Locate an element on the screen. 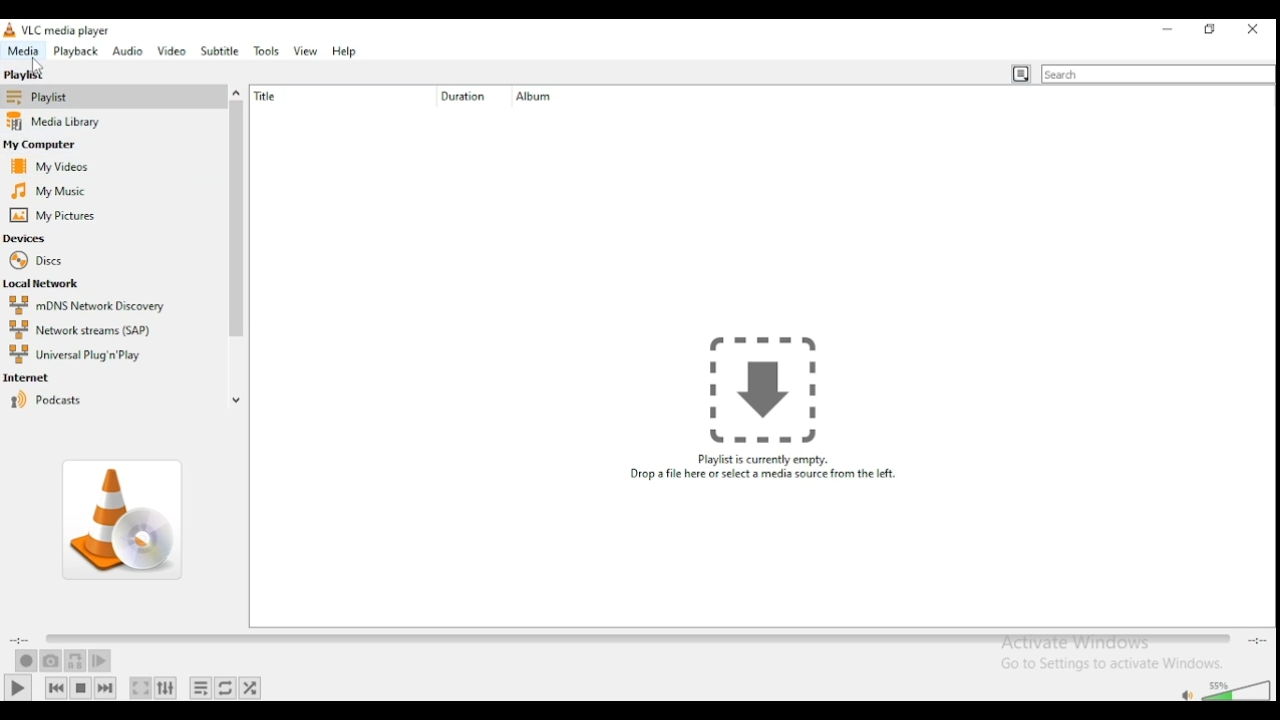  audio is located at coordinates (126, 50).